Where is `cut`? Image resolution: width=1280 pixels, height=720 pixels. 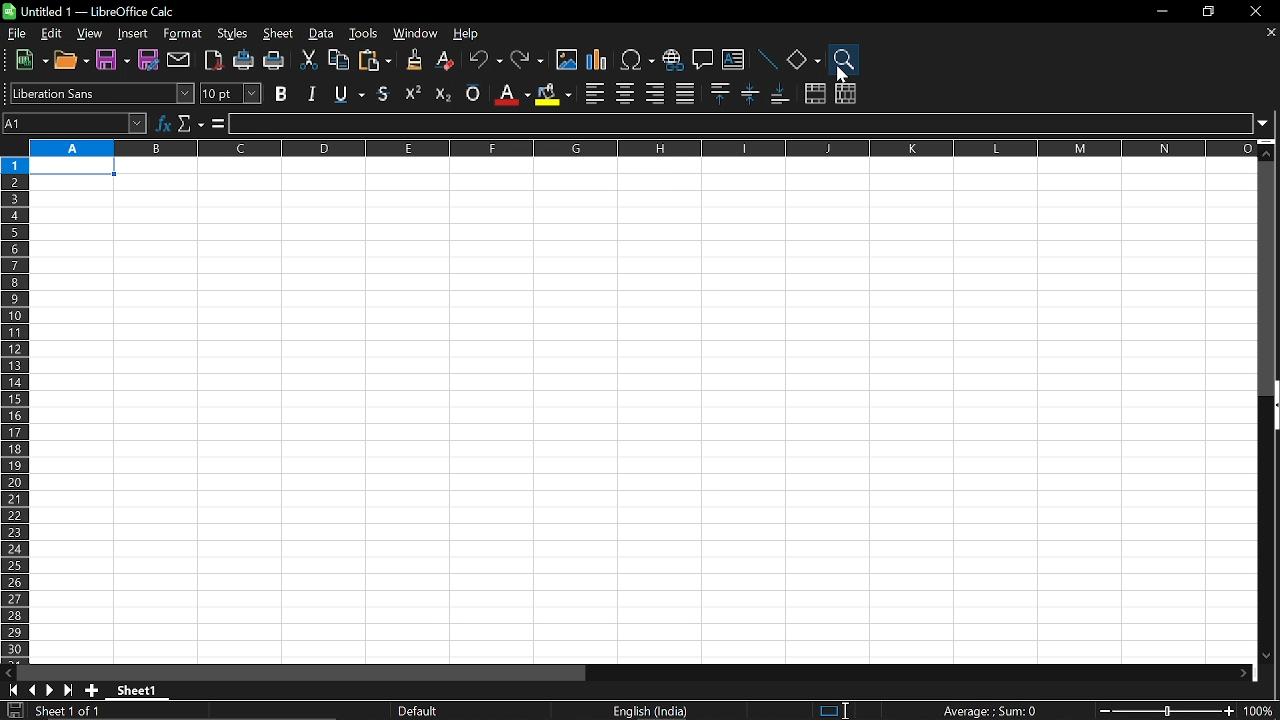 cut is located at coordinates (307, 61).